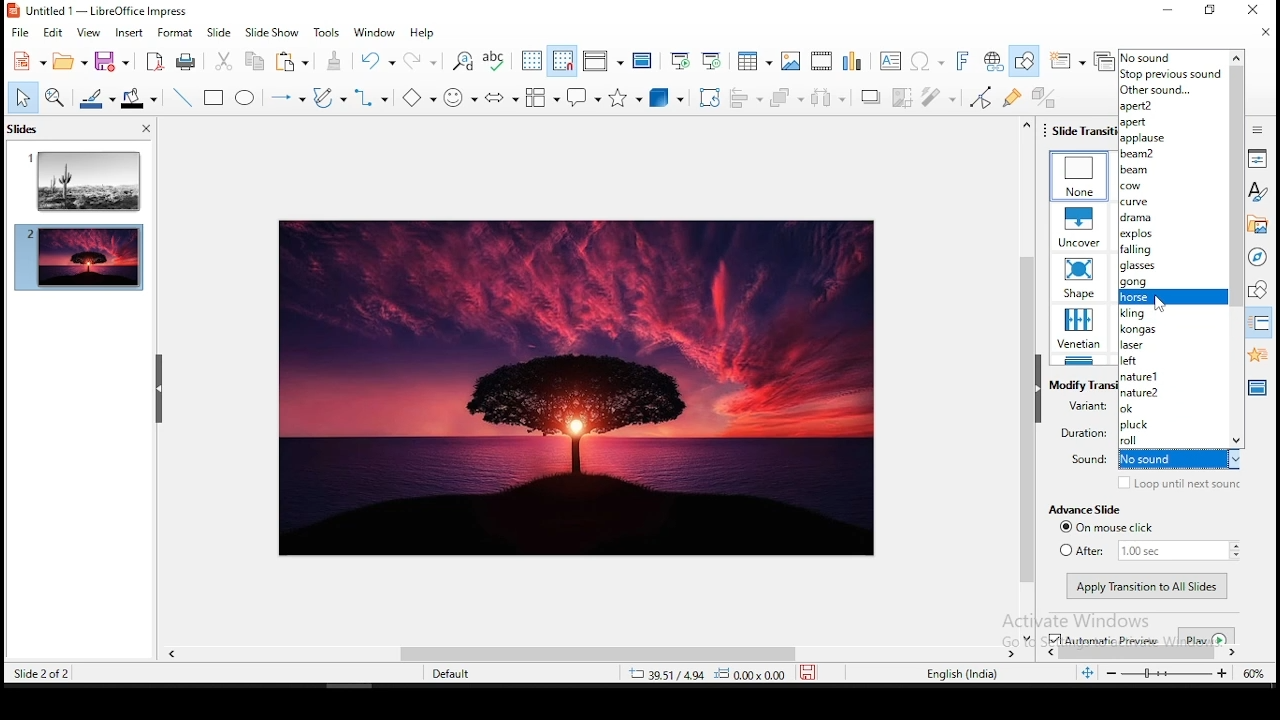 This screenshot has height=720, width=1280. Describe the element at coordinates (671, 676) in the screenshot. I see `39.51/4.94` at that location.